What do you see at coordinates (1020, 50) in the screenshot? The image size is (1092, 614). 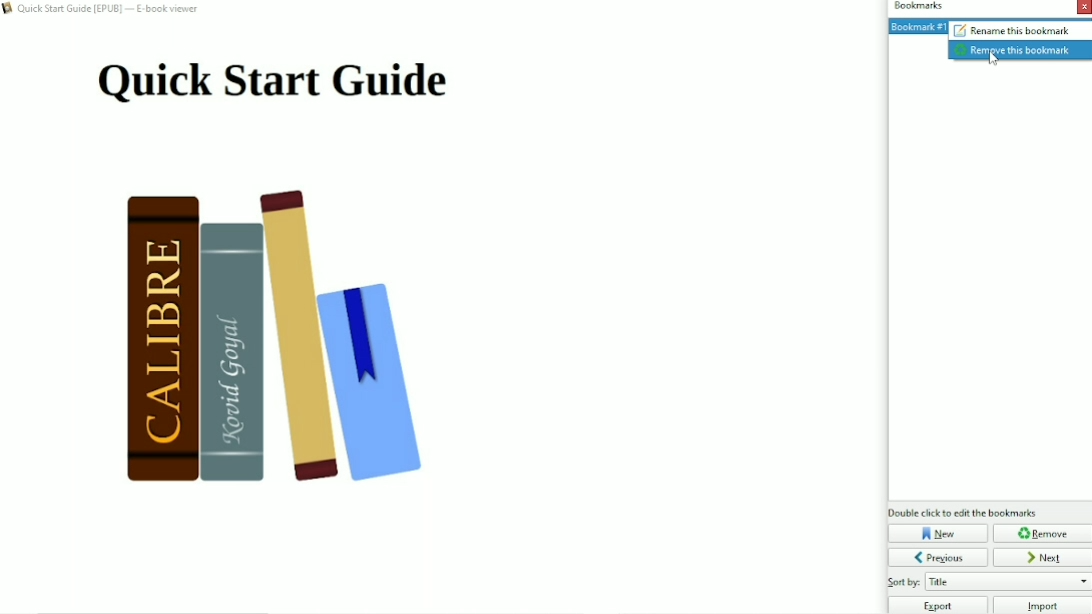 I see `Remove this bookmark` at bounding box center [1020, 50].